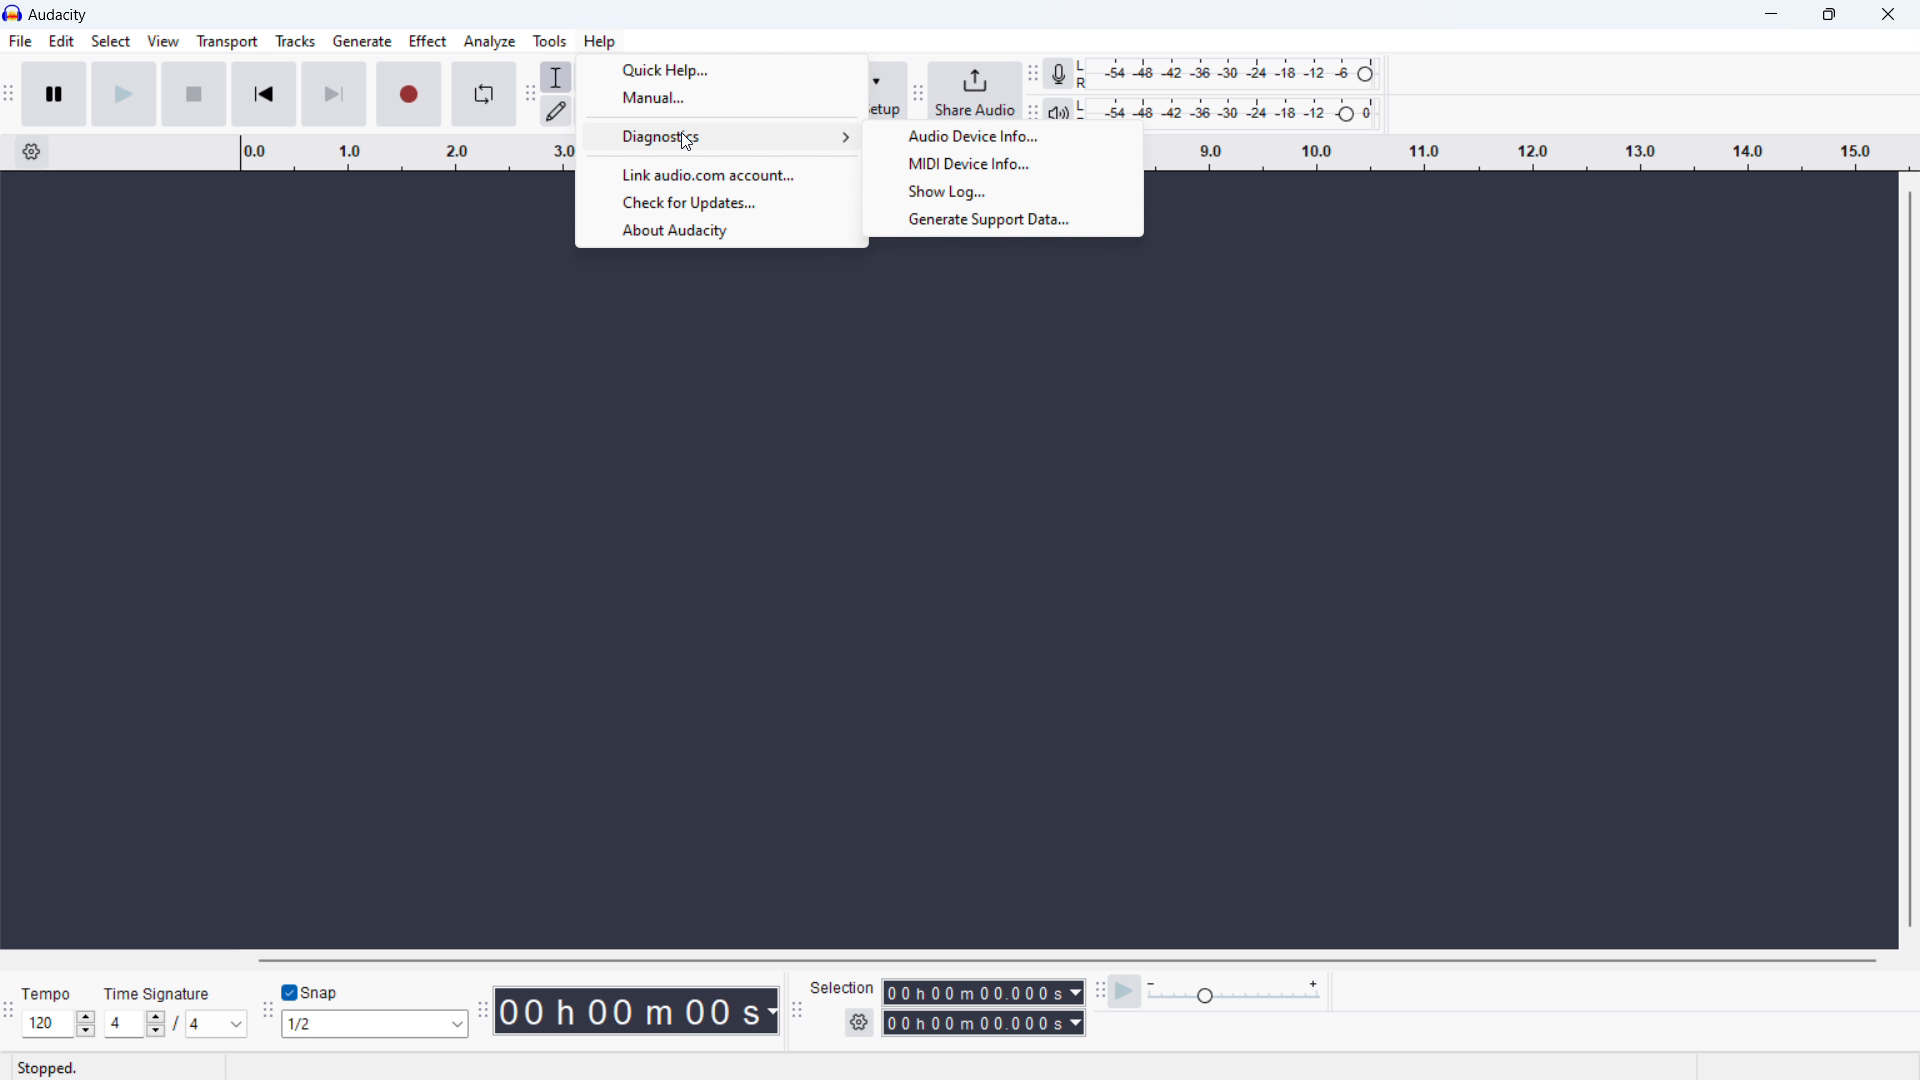  I want to click on selection tool, so click(557, 77).